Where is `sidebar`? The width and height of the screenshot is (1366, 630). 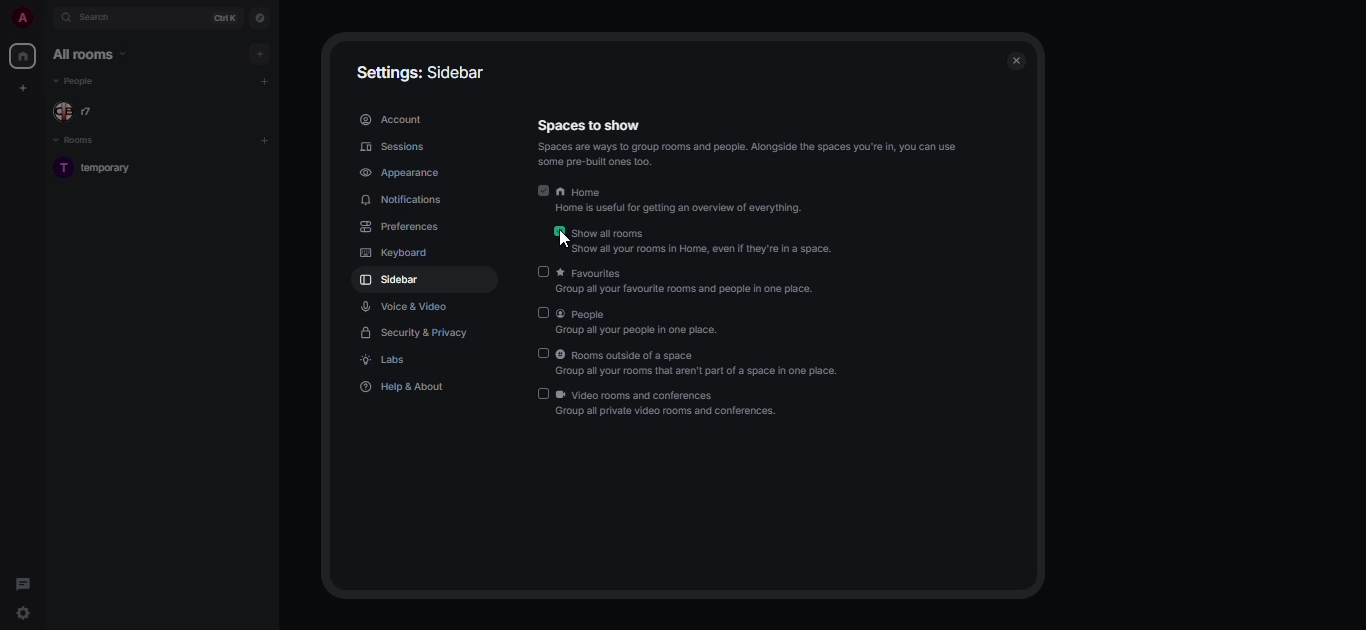
sidebar is located at coordinates (393, 281).